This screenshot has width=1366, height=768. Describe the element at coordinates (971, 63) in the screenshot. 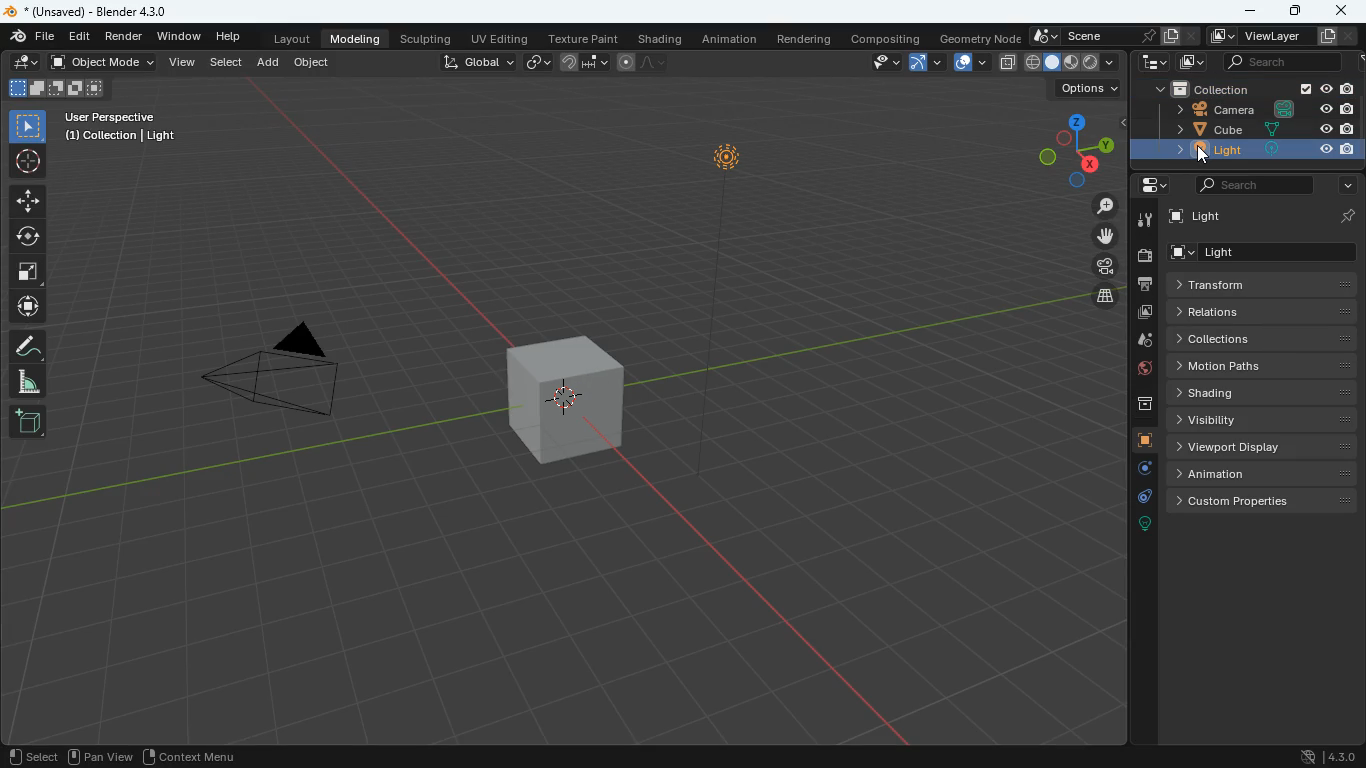

I see `overlap` at that location.